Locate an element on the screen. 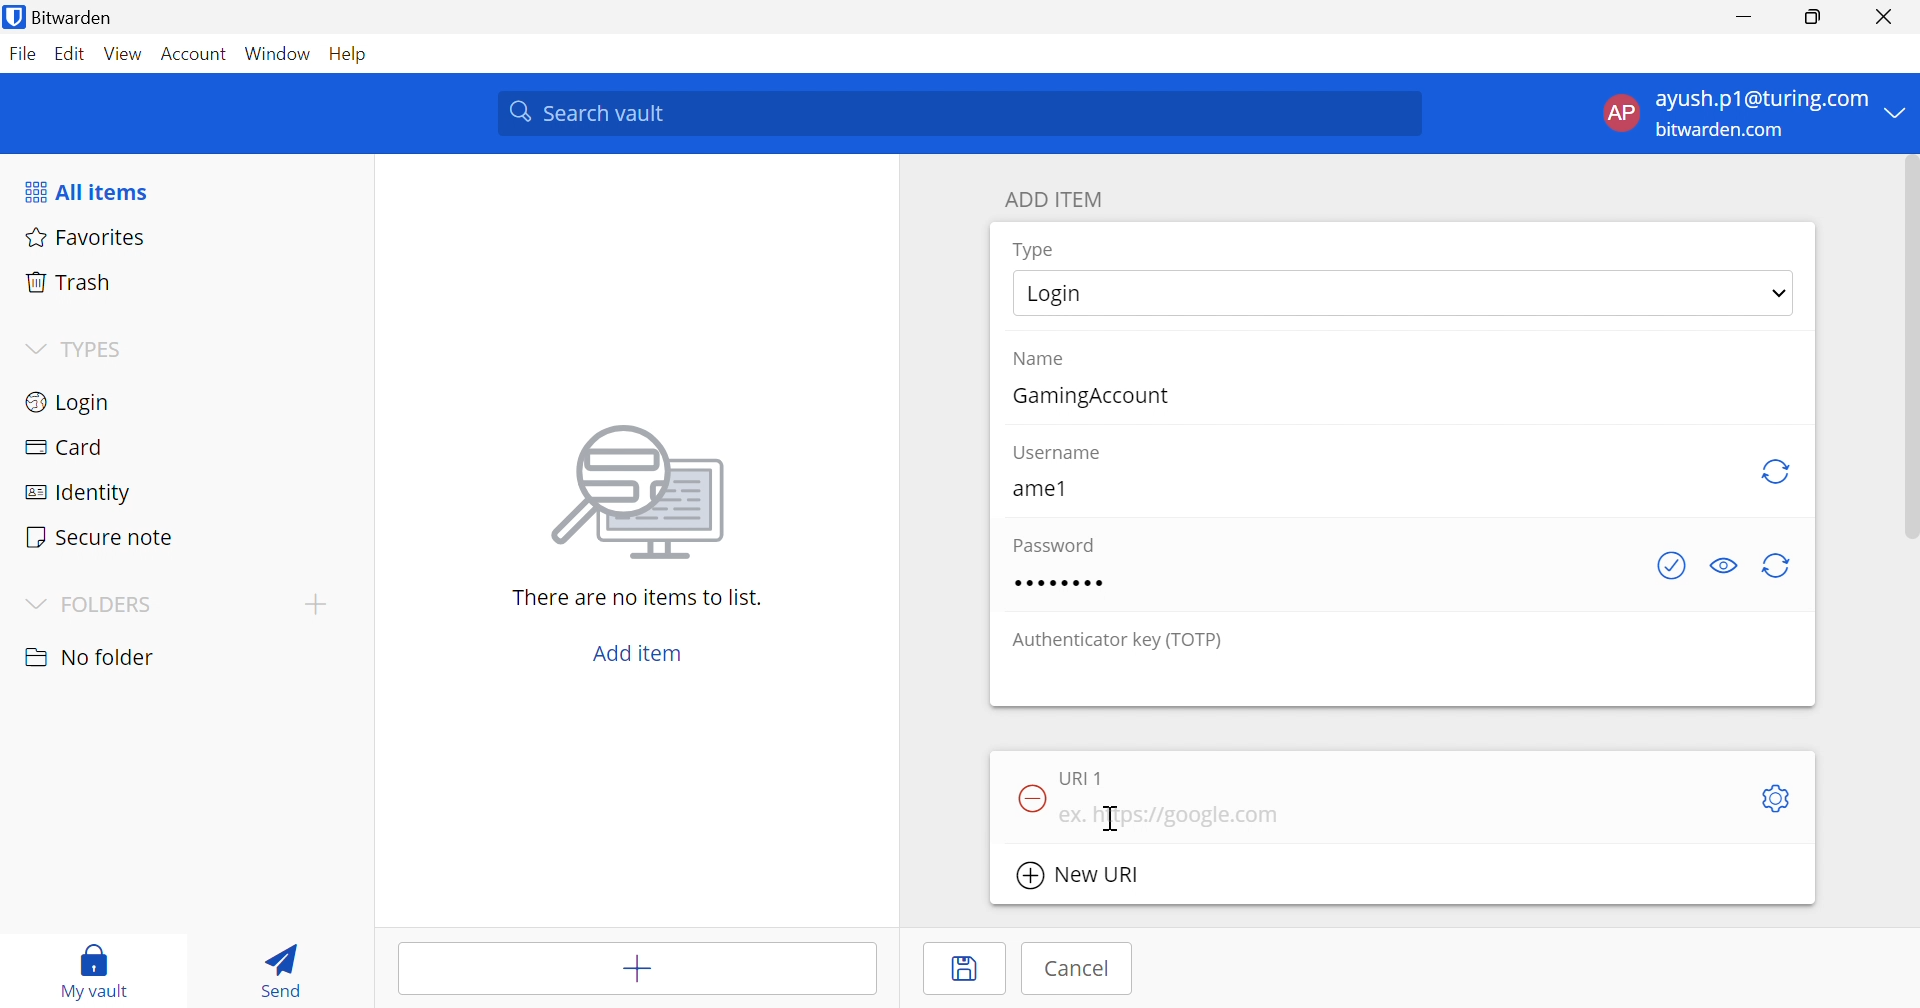 This screenshot has width=1920, height=1008. bitwarden.com is located at coordinates (1721, 131).